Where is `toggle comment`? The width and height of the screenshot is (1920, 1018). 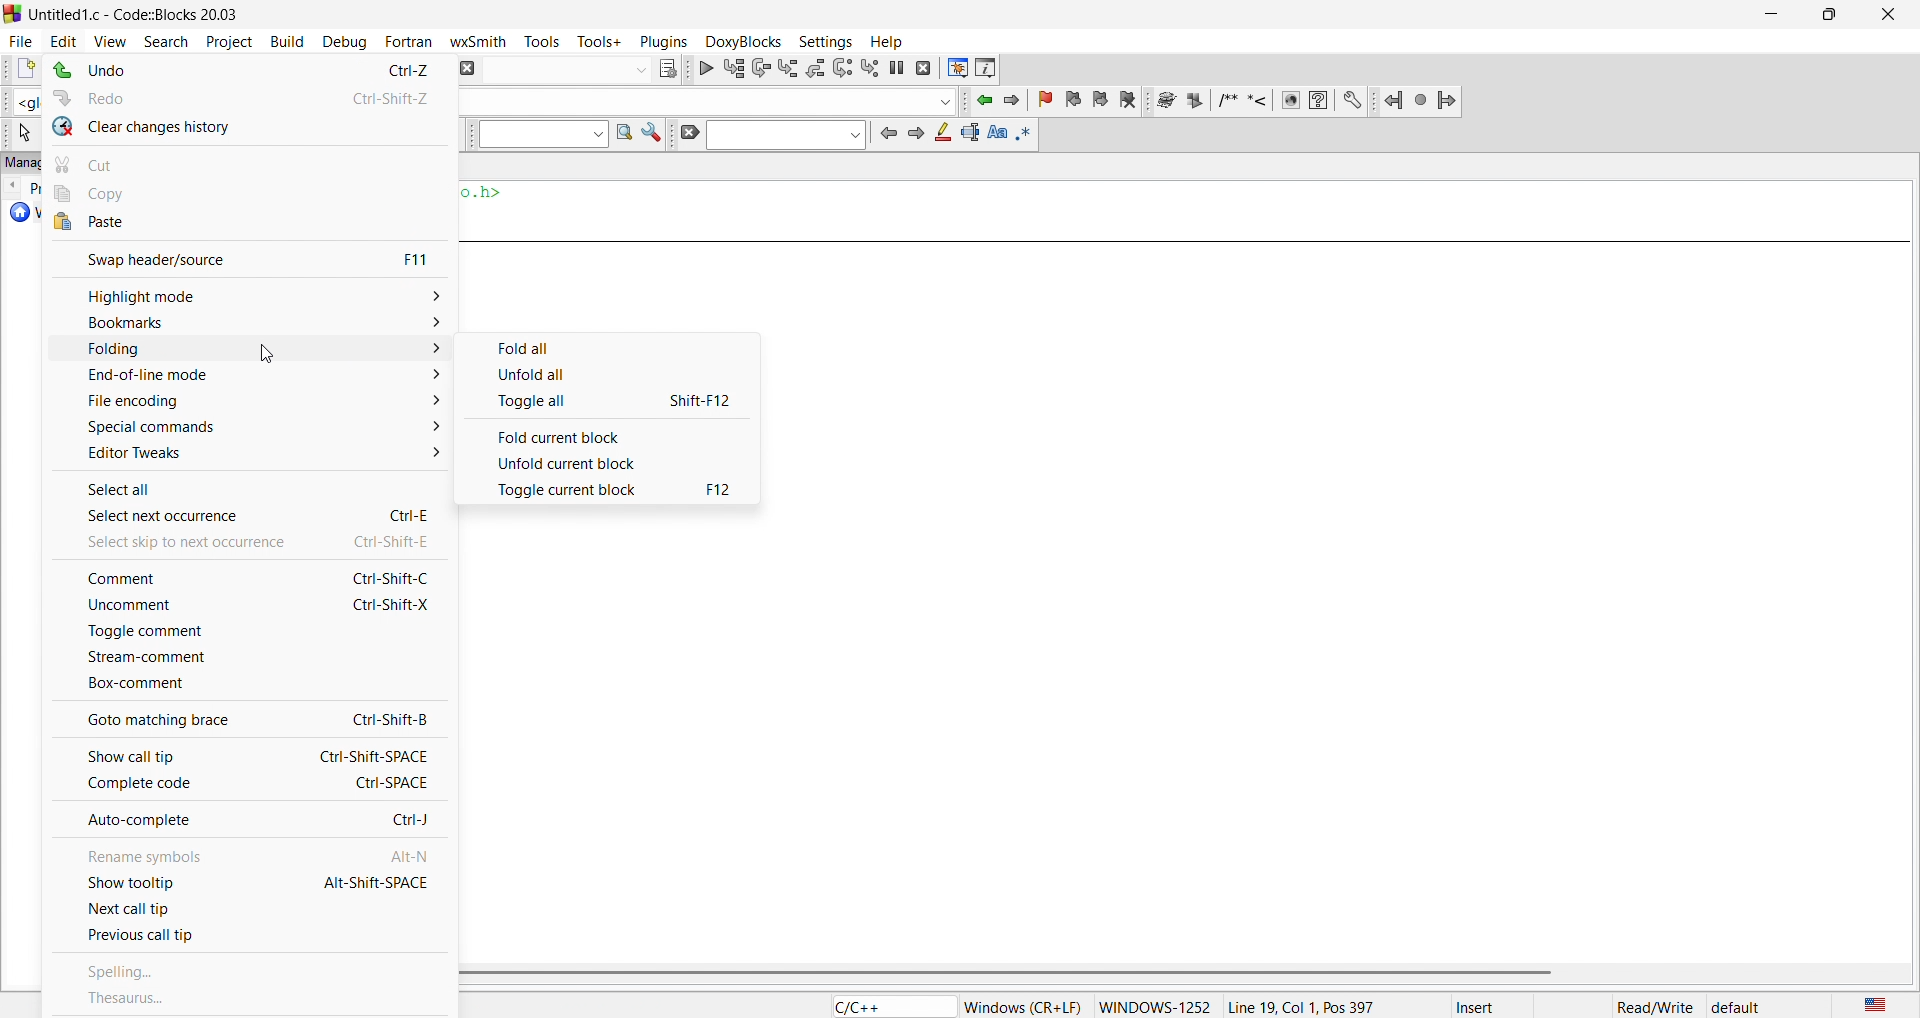 toggle comment is located at coordinates (243, 632).